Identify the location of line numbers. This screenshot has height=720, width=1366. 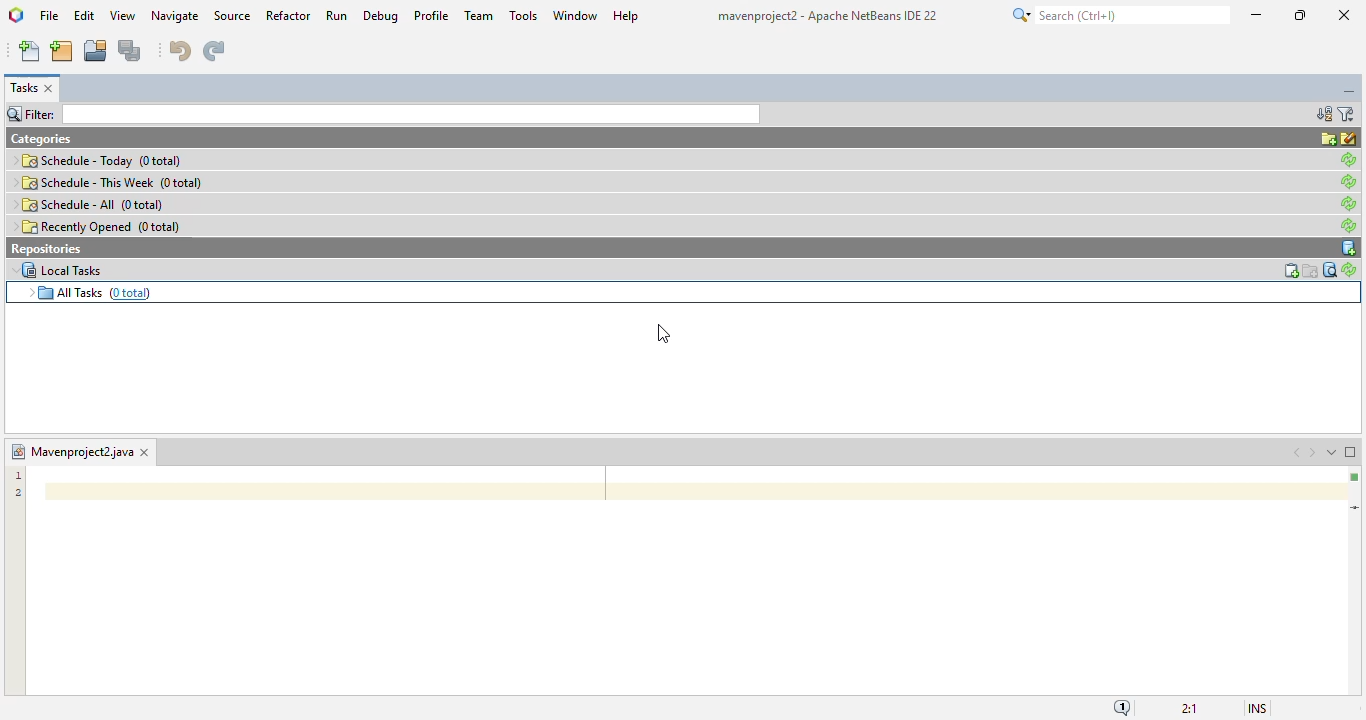
(17, 485).